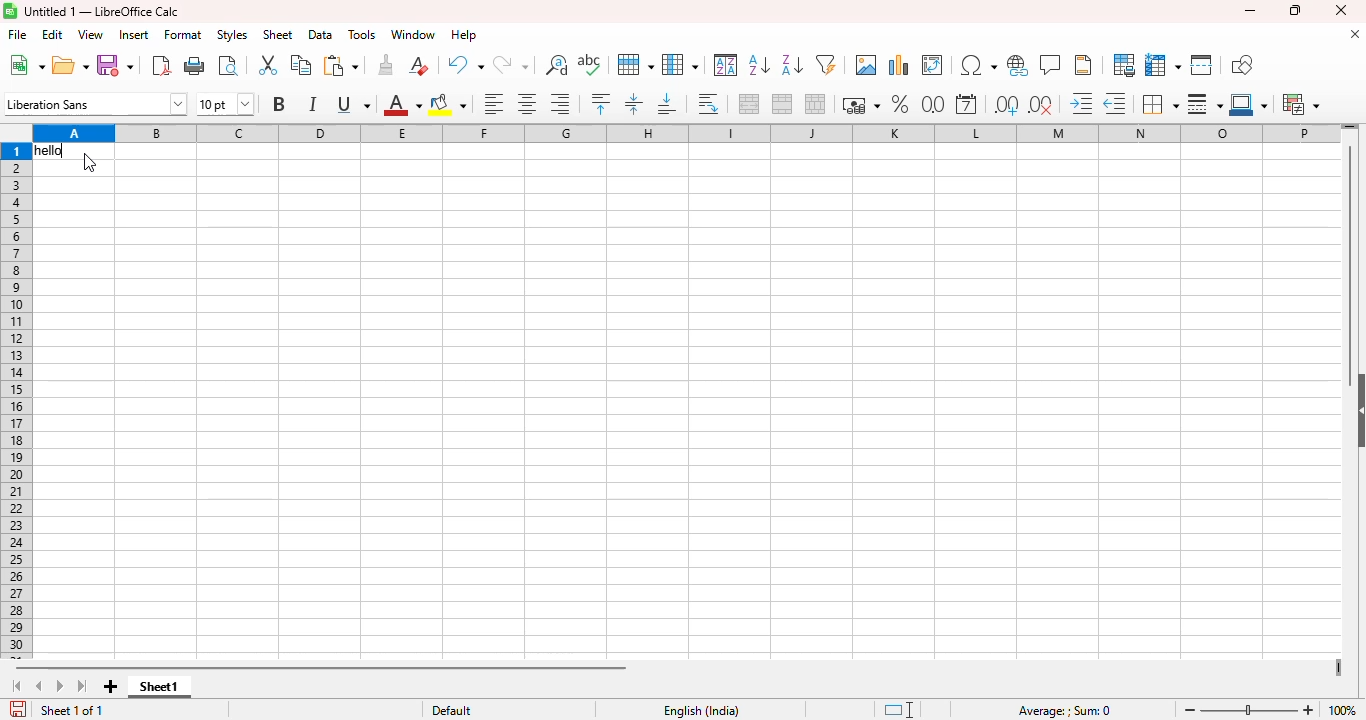 This screenshot has height=720, width=1366. What do you see at coordinates (1205, 105) in the screenshot?
I see `border style` at bounding box center [1205, 105].